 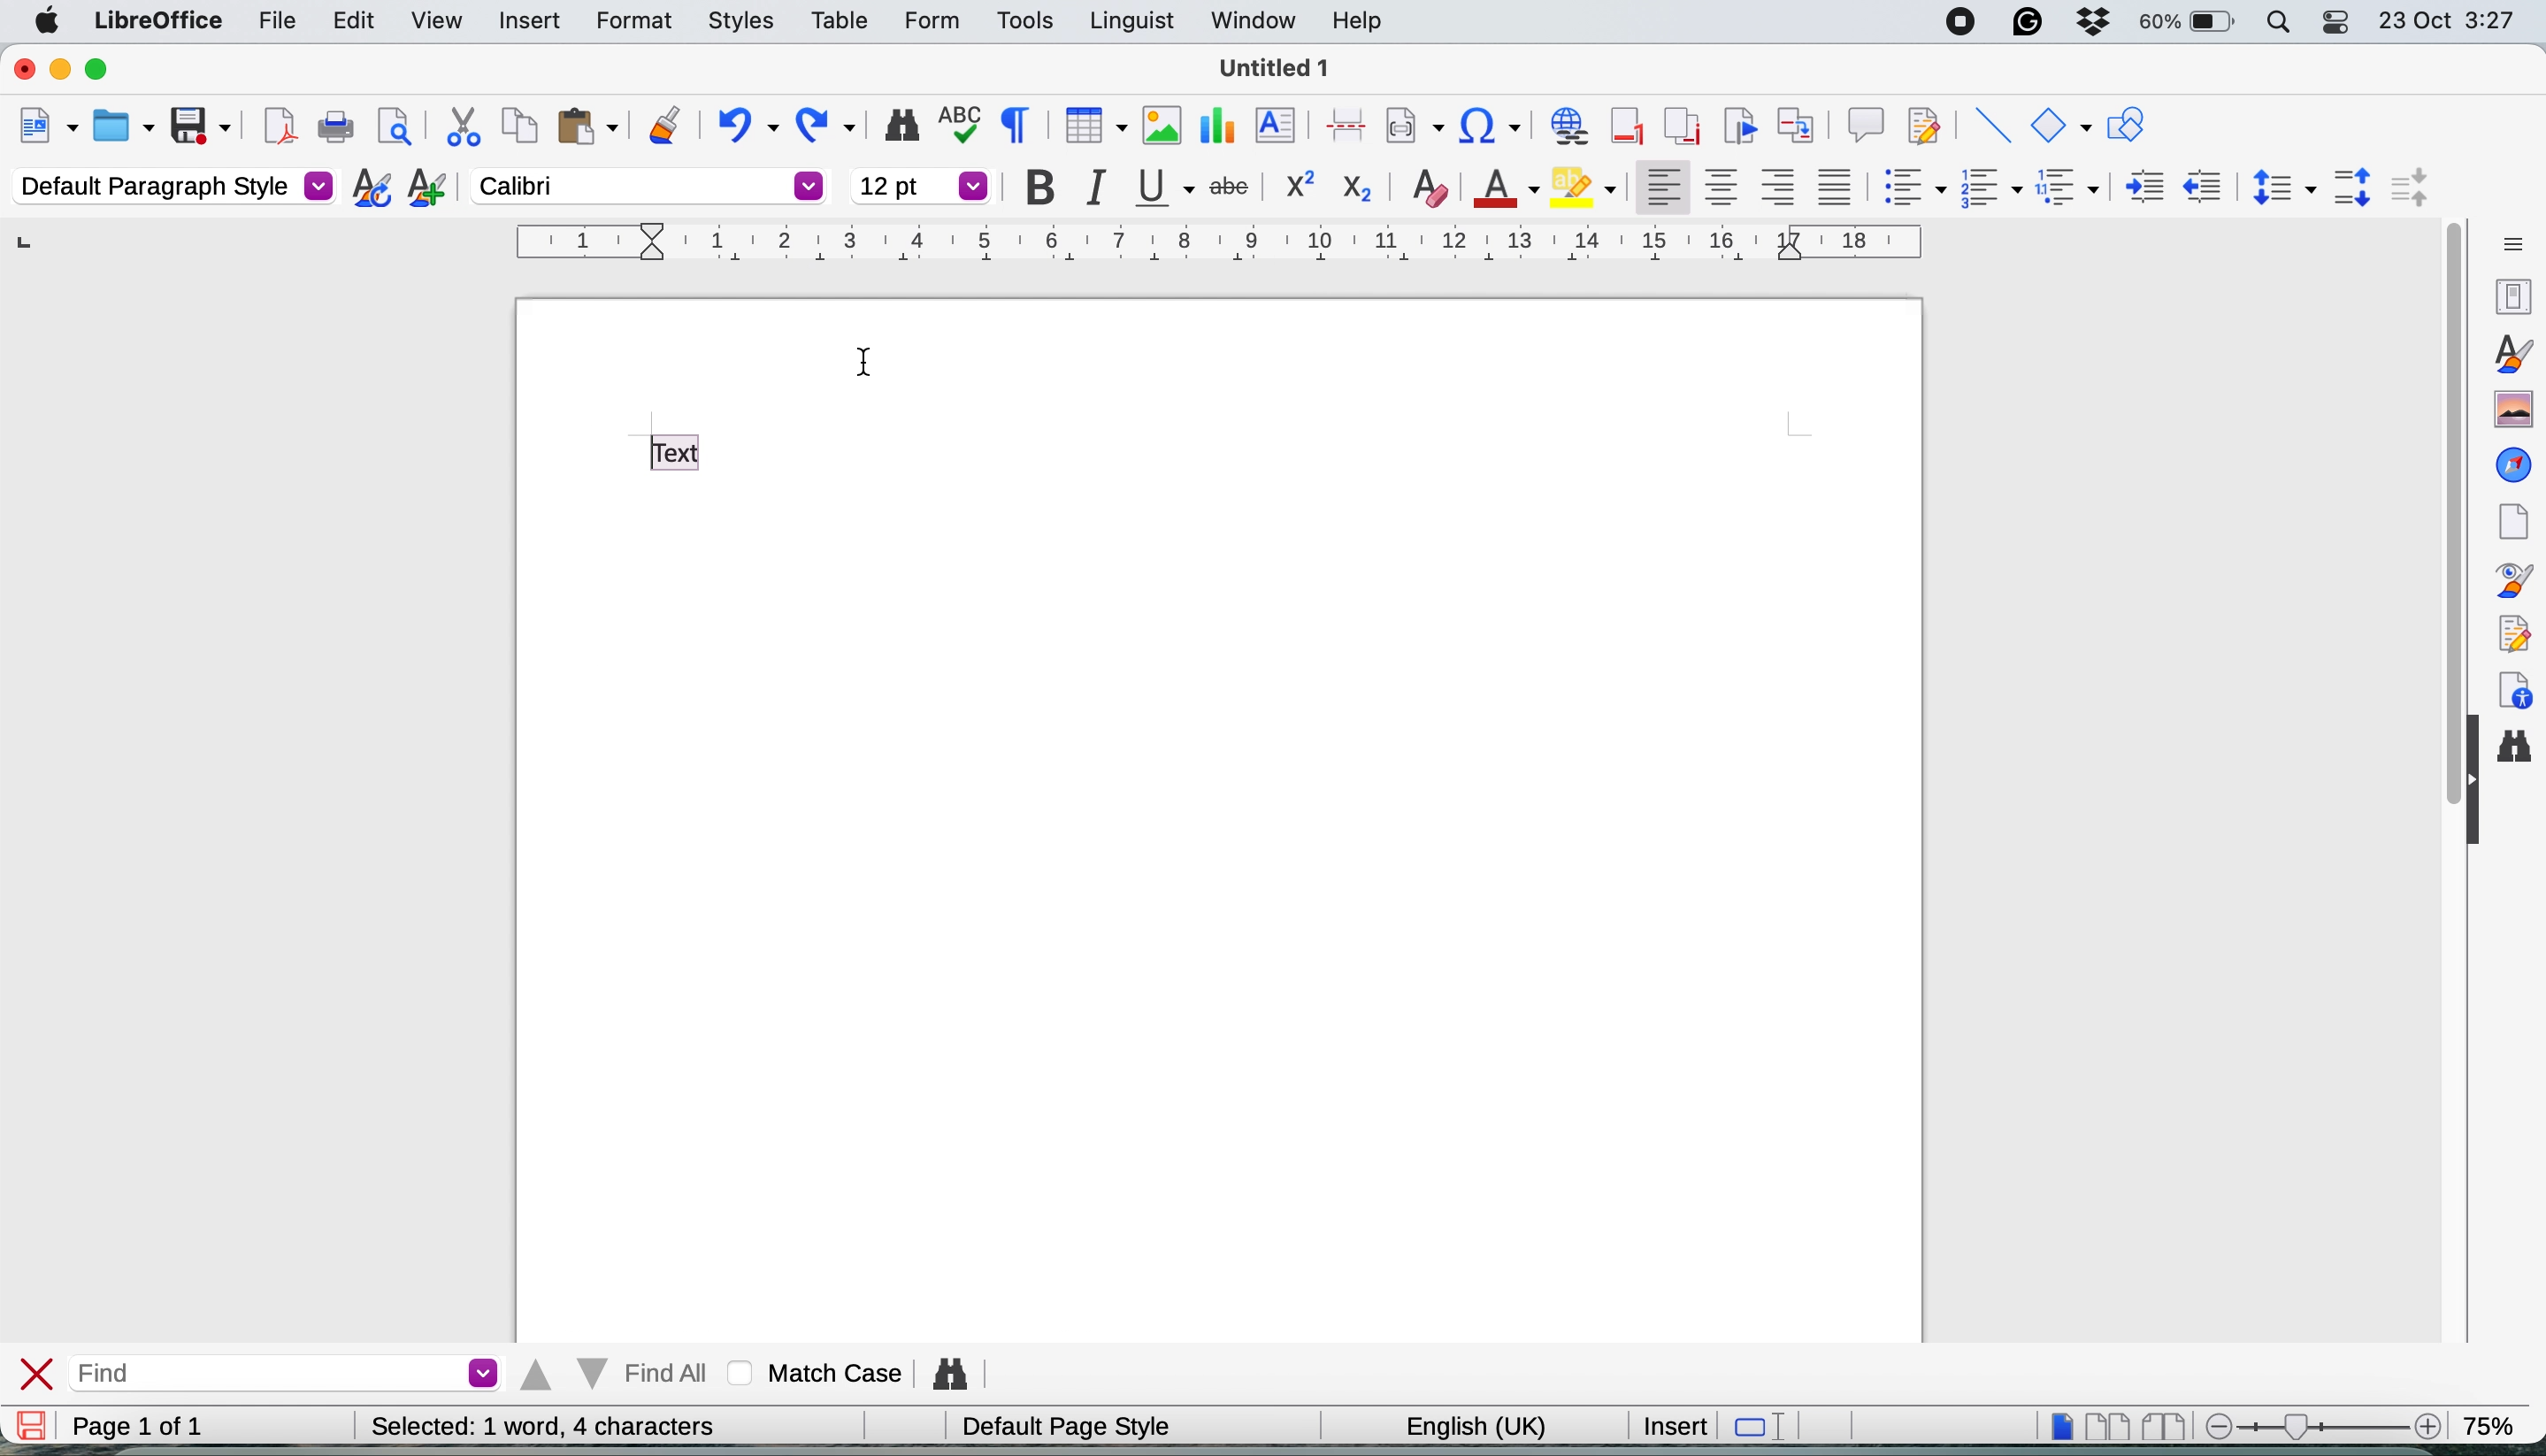 What do you see at coordinates (154, 24) in the screenshot?
I see `libreoffice` at bounding box center [154, 24].